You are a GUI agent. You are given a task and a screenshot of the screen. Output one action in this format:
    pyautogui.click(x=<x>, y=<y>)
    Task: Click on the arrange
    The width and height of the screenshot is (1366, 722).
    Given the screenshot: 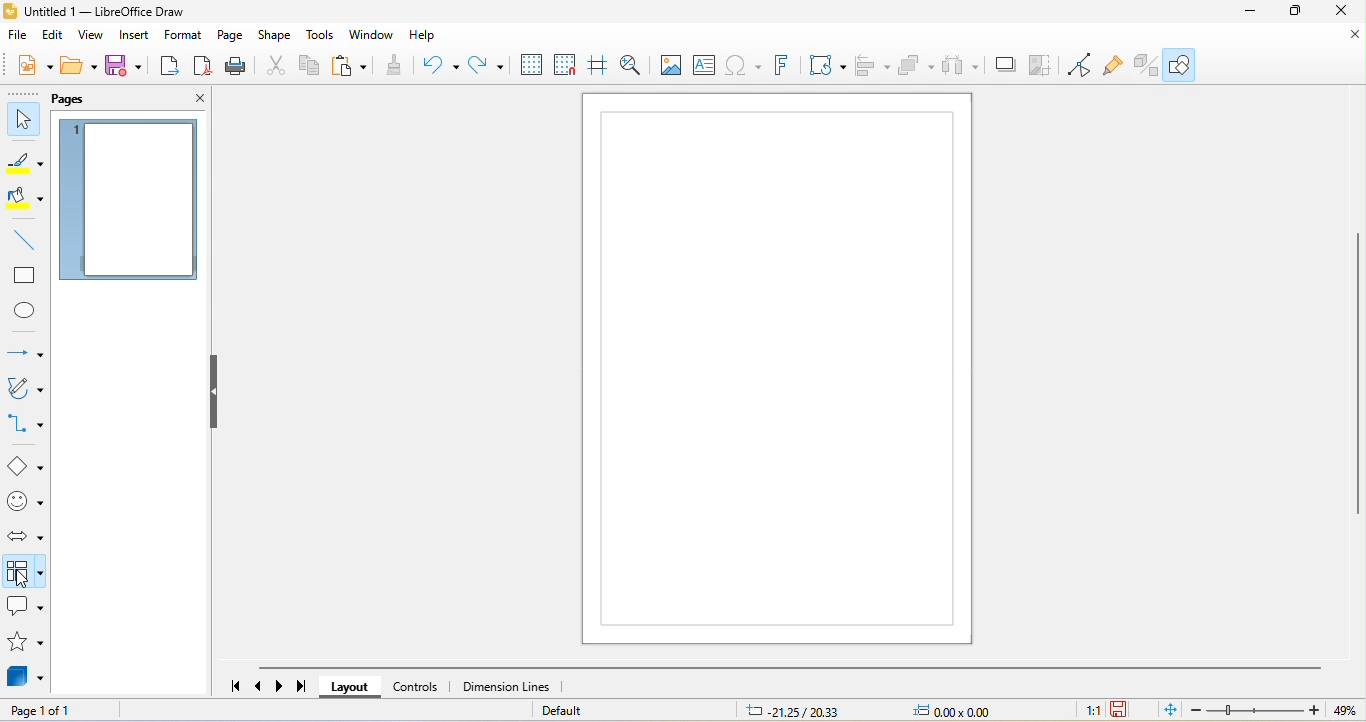 What is the action you would take?
    pyautogui.click(x=916, y=67)
    